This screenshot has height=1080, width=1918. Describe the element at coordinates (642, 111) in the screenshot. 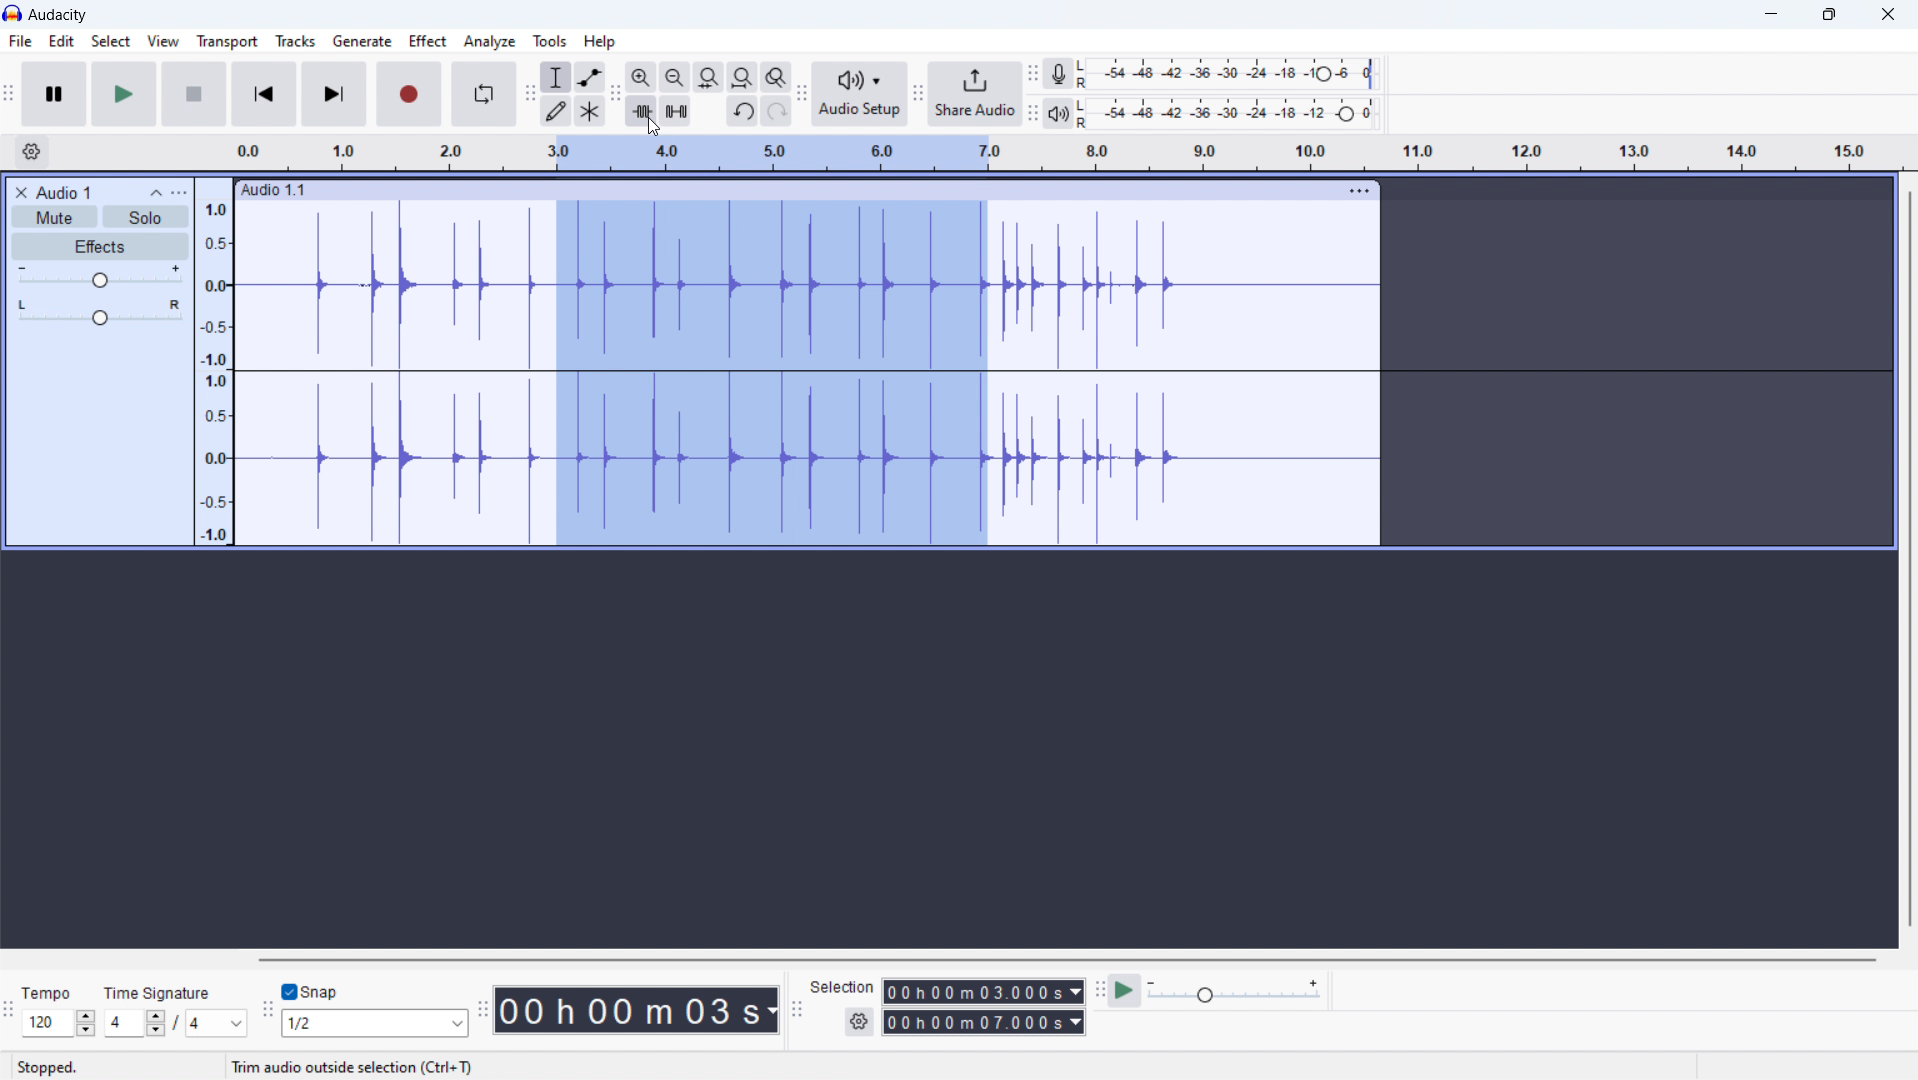

I see `trim audio outside selection` at that location.